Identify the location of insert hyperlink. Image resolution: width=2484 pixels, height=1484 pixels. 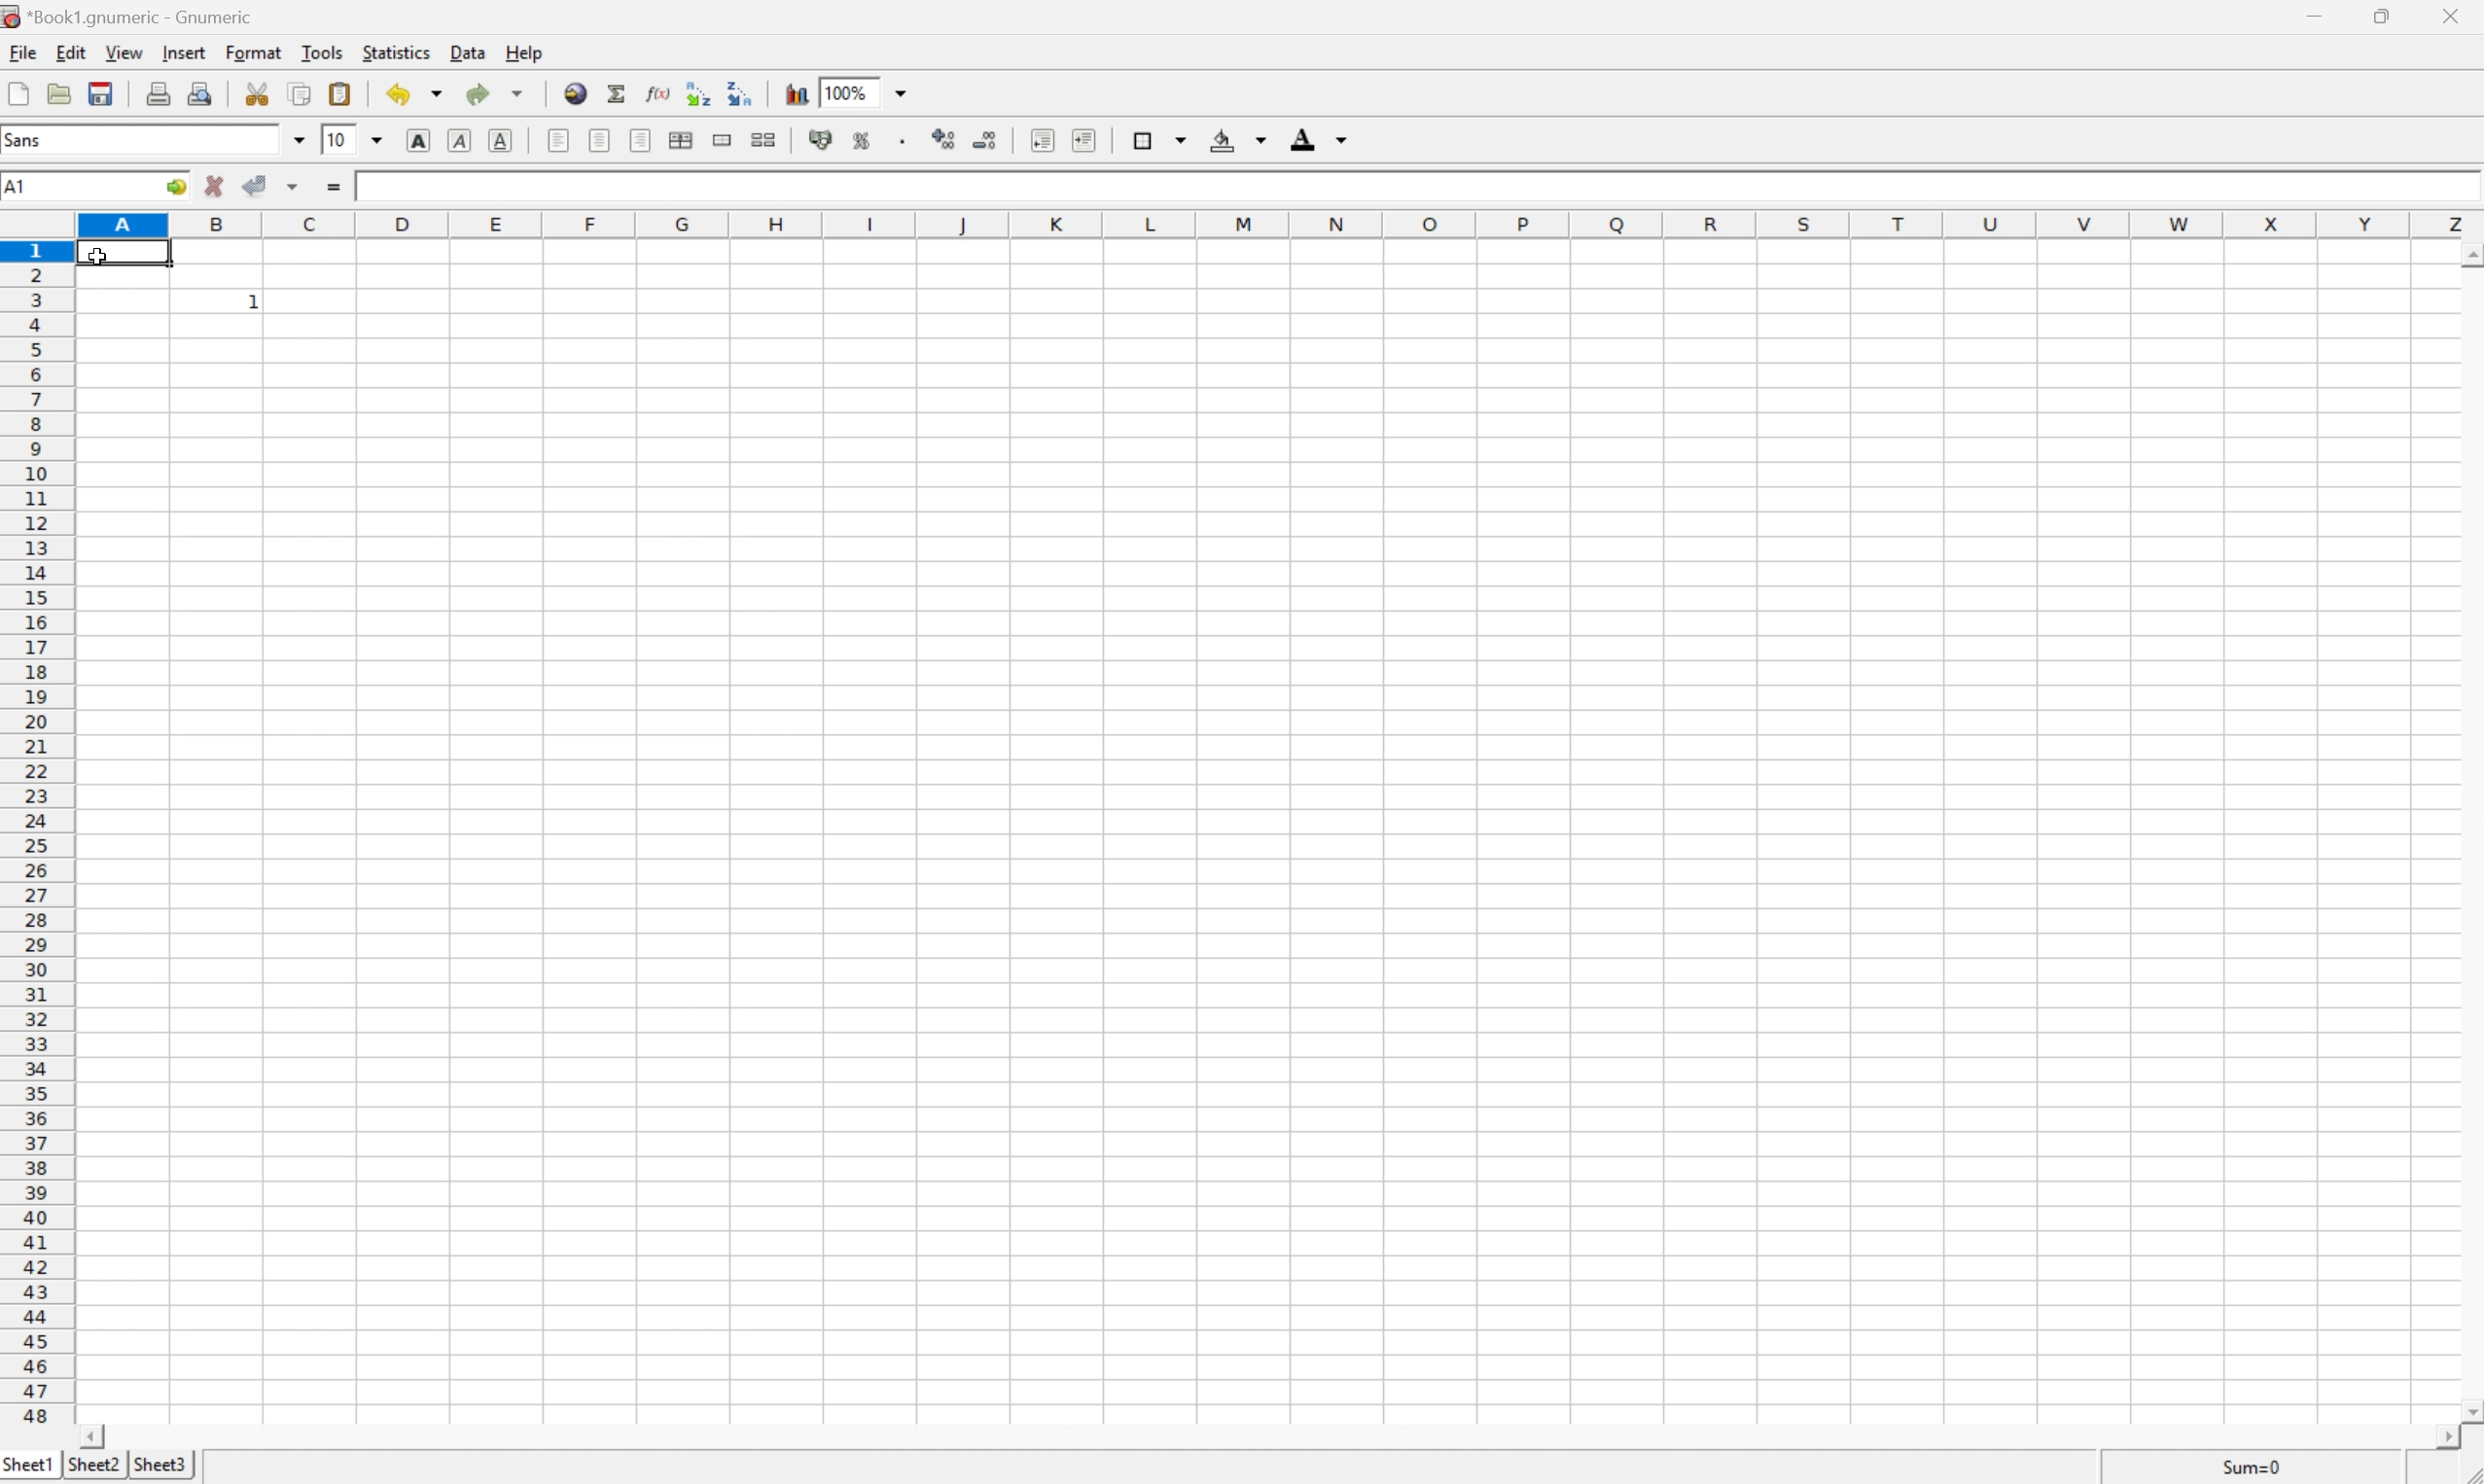
(573, 93).